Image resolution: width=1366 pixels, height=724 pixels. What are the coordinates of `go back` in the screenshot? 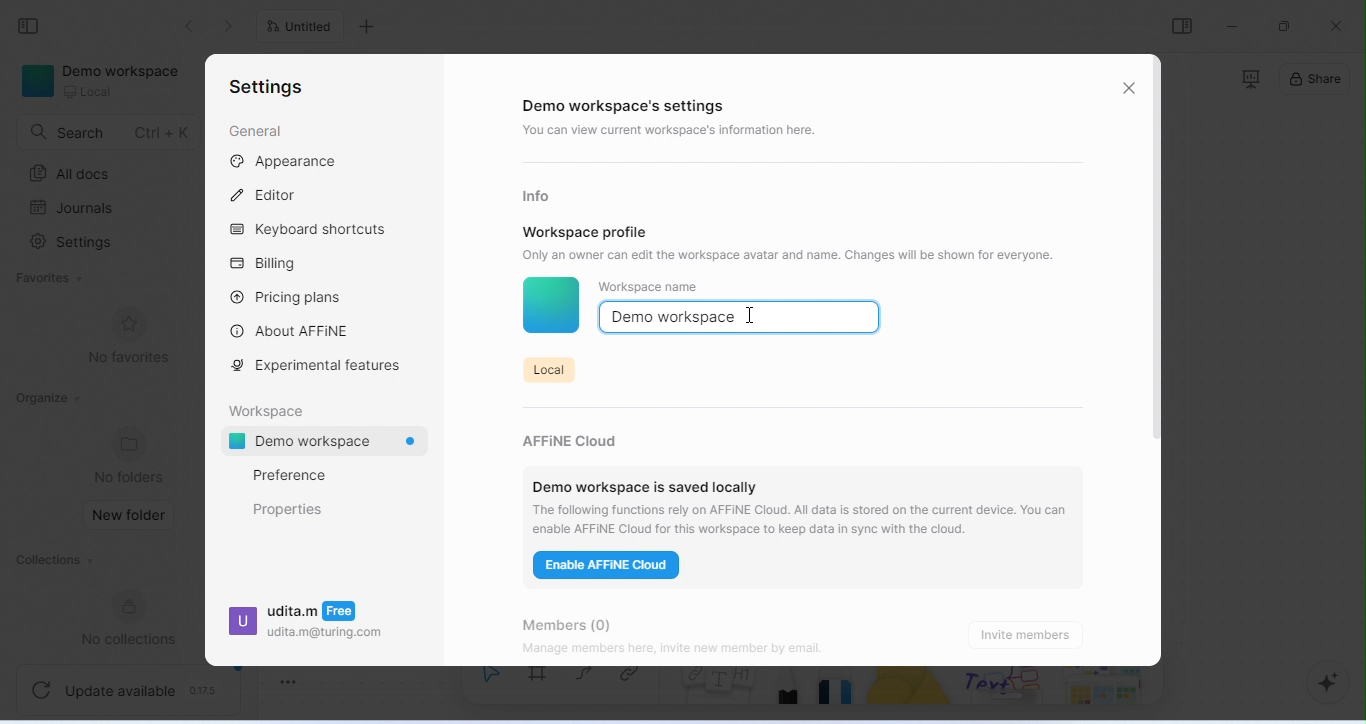 It's located at (190, 26).